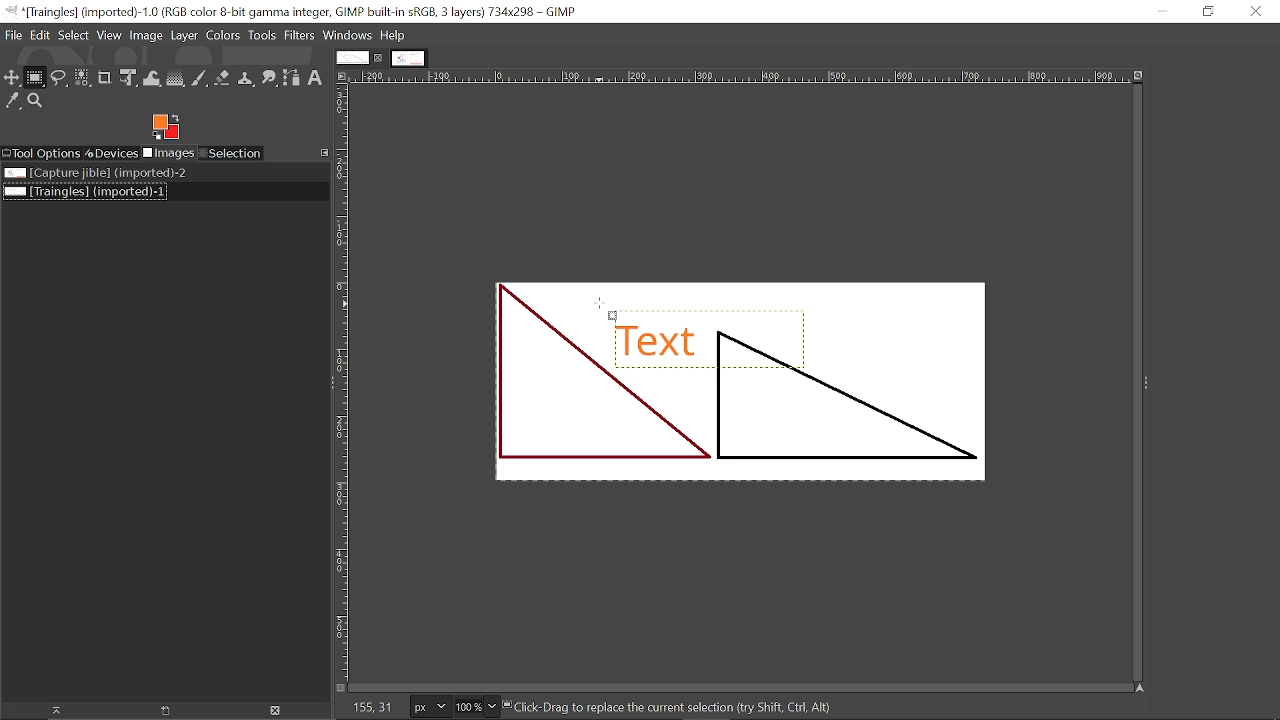  I want to click on expand, so click(1145, 380).